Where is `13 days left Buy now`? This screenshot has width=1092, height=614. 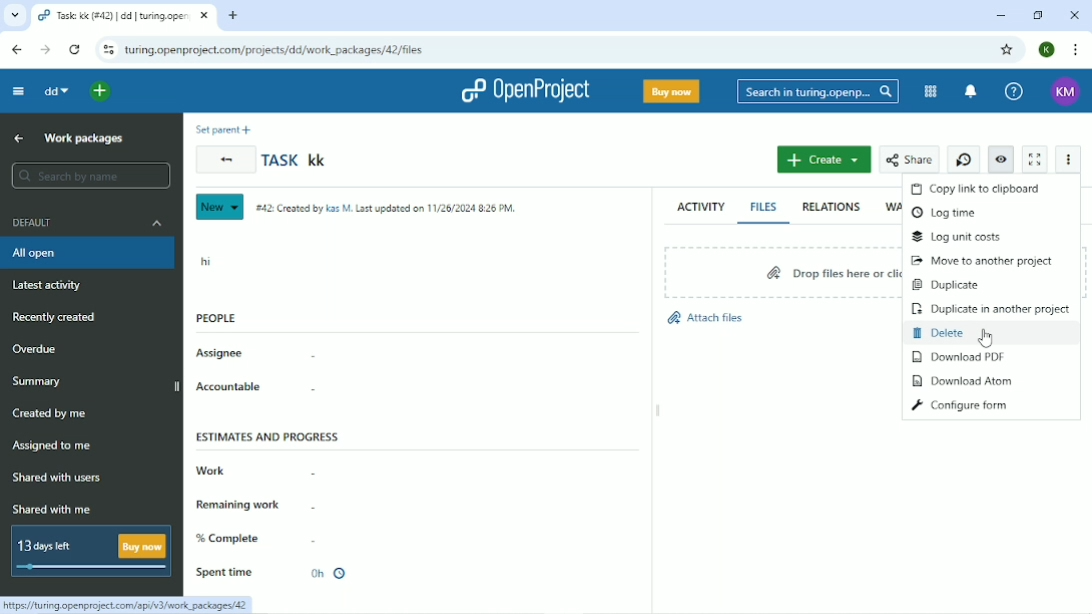 13 days left Buy now is located at coordinates (92, 551).